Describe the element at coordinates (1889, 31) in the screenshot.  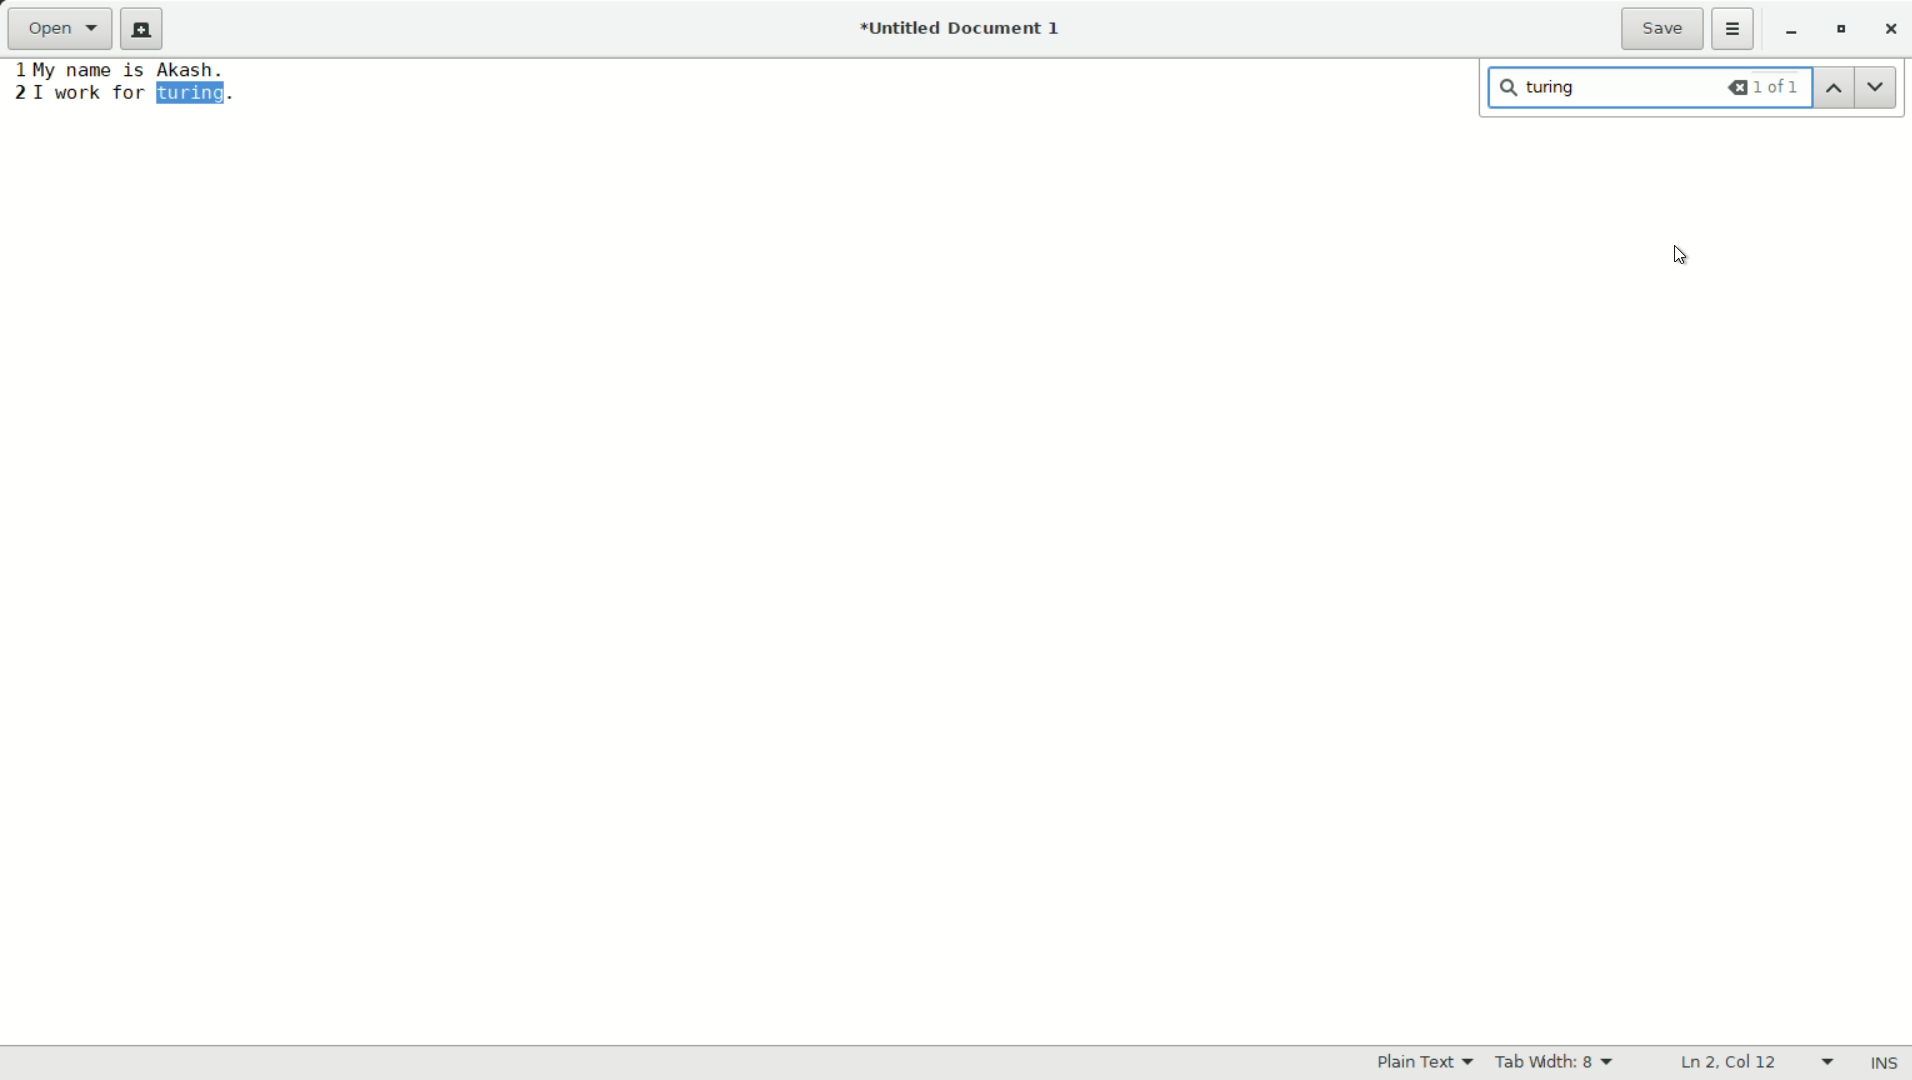
I see `close app` at that location.